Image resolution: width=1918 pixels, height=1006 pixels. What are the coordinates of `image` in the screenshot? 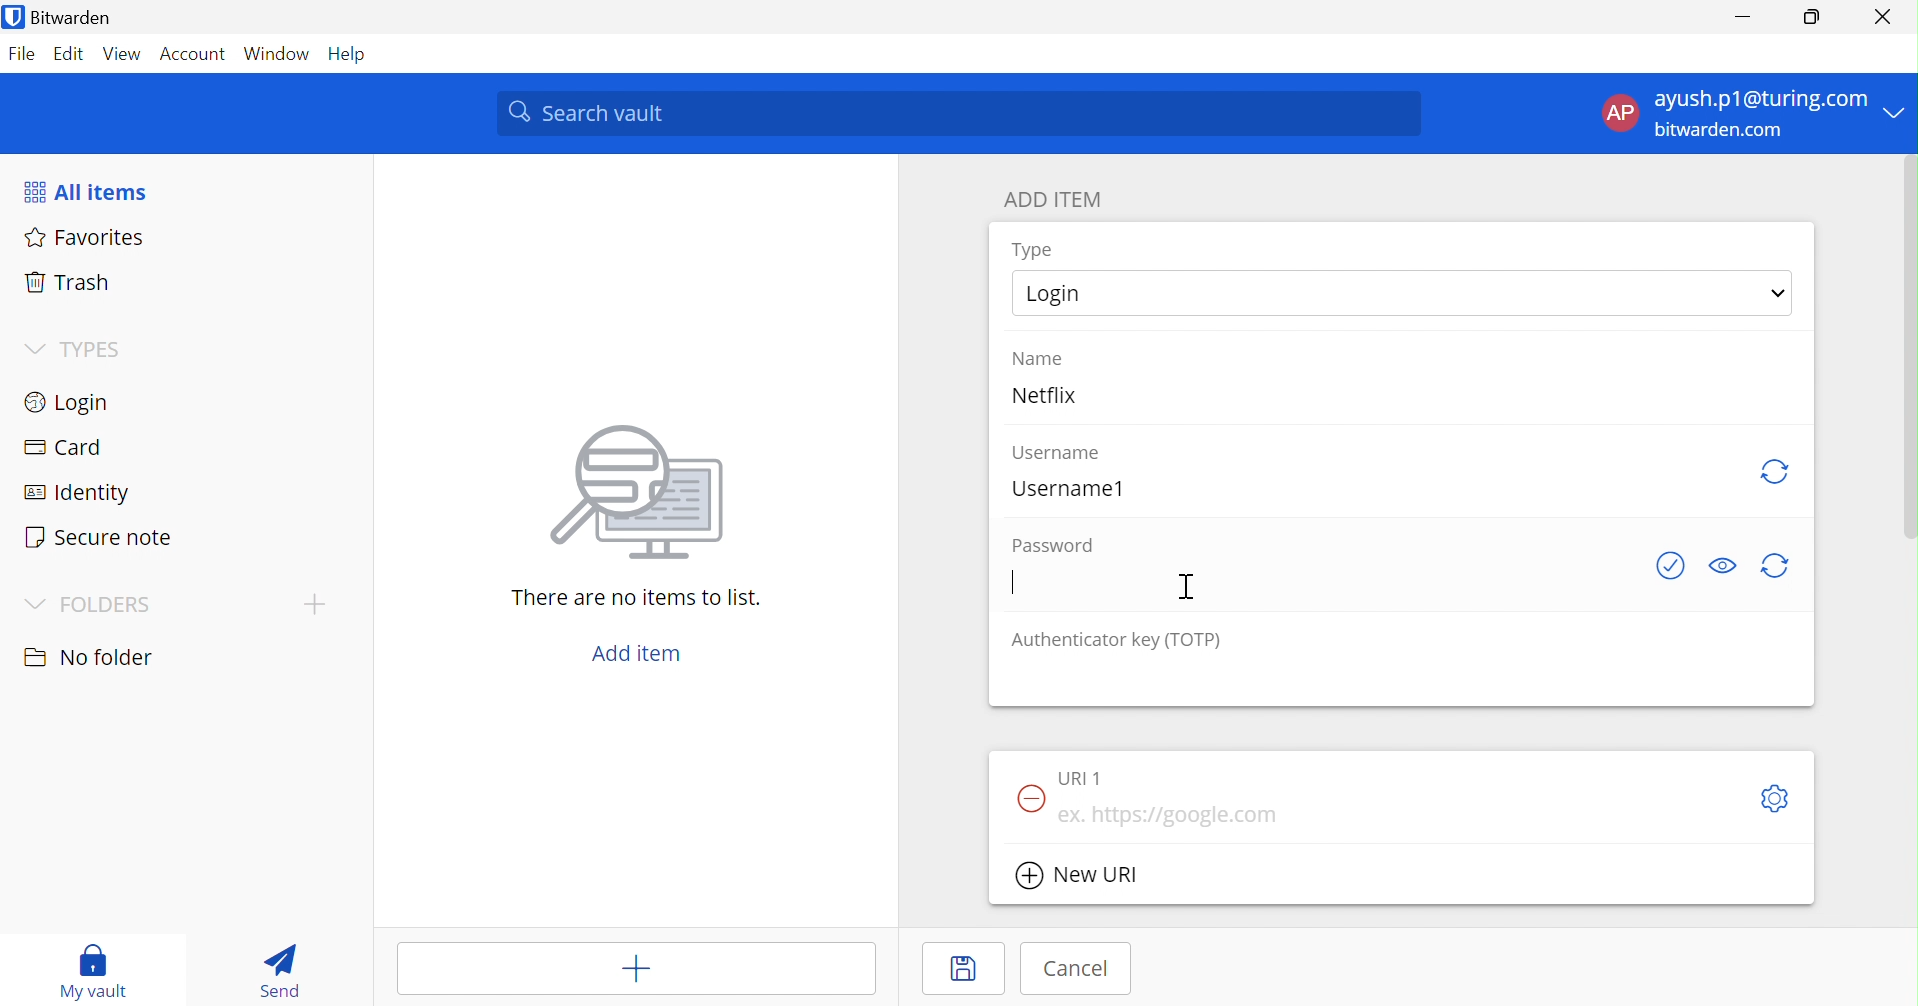 It's located at (629, 498).